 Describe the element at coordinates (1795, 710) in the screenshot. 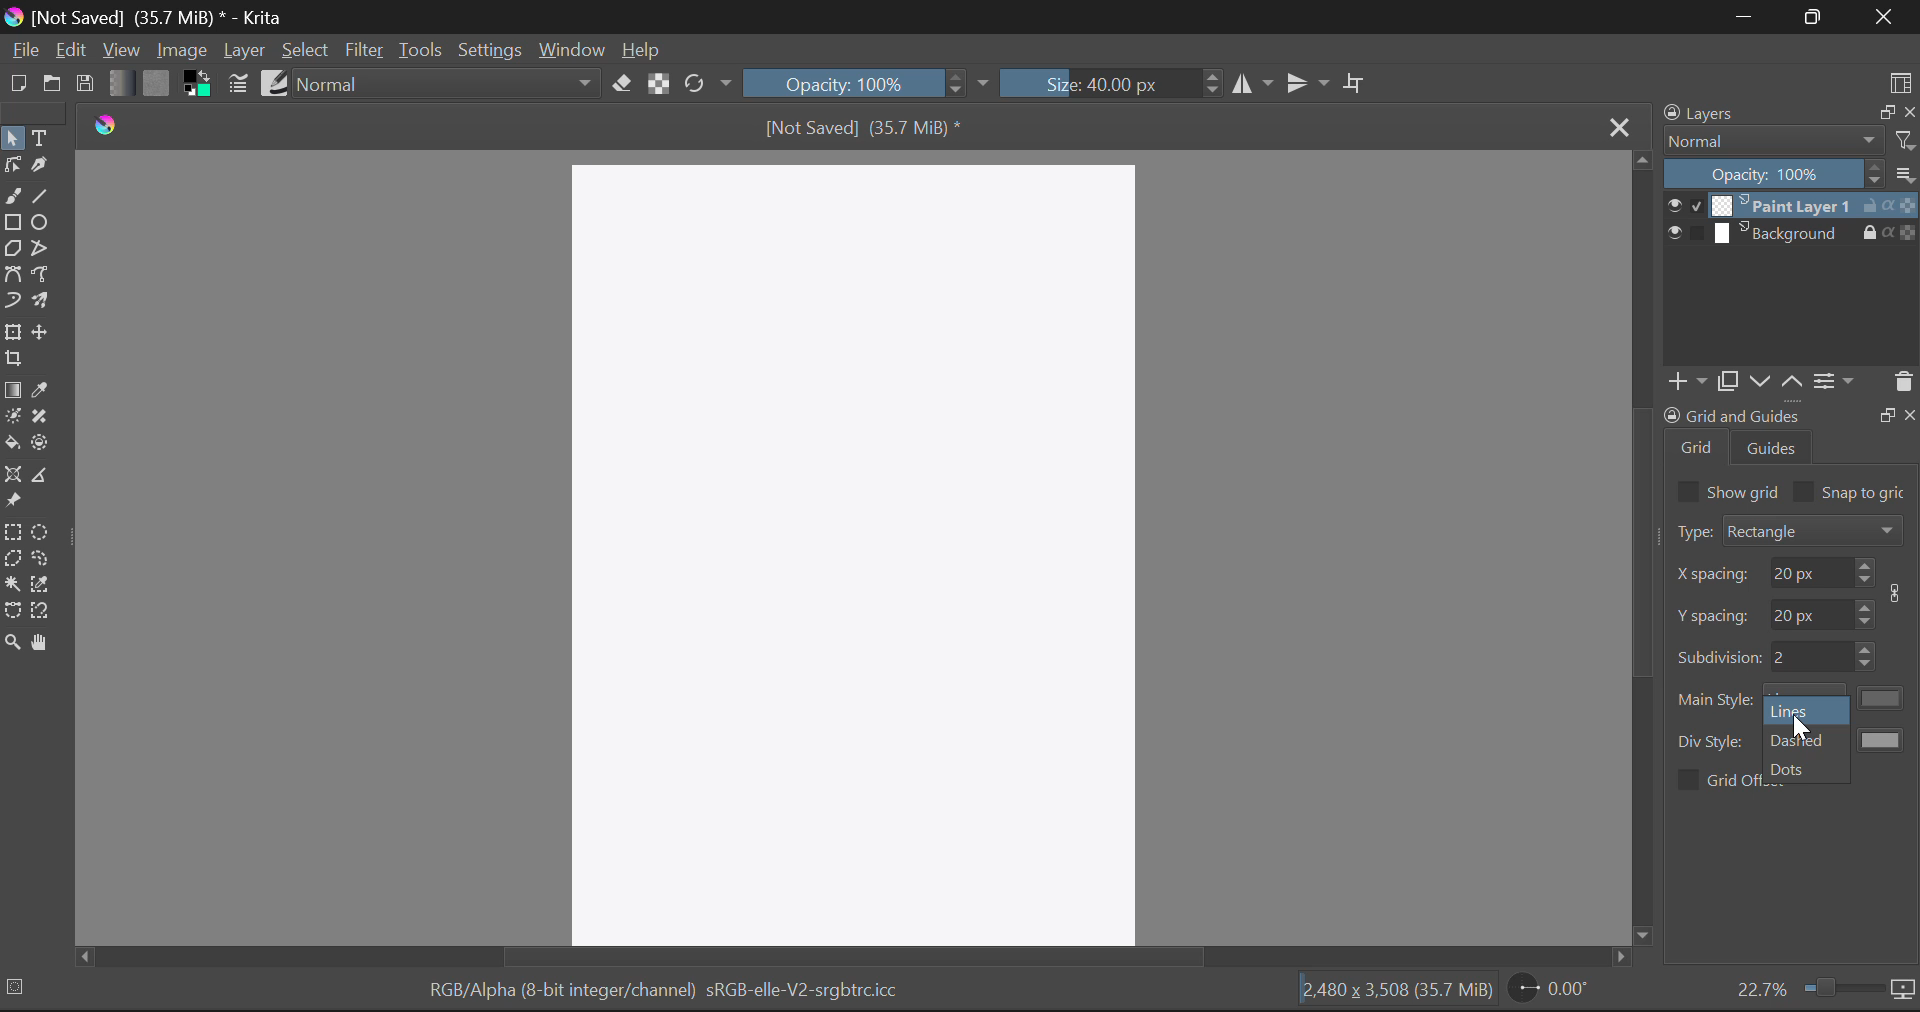

I see `Cursor on Lines` at that location.